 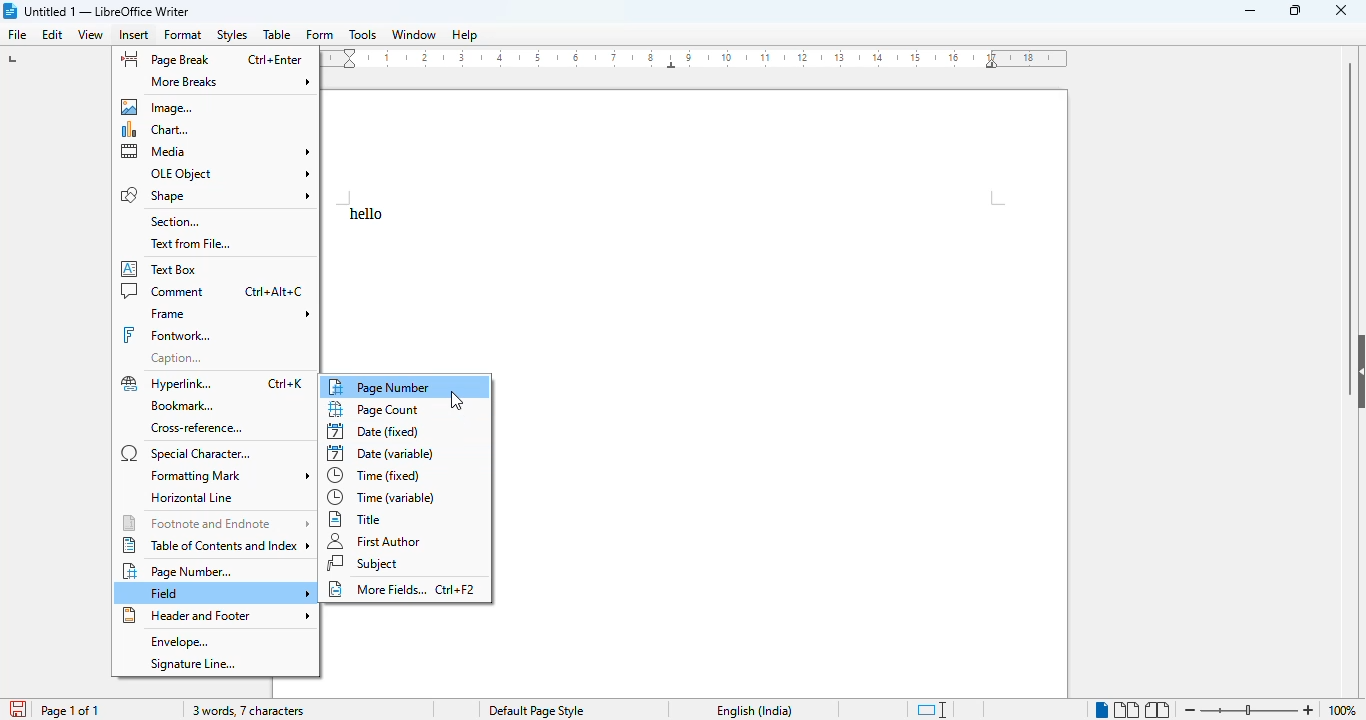 What do you see at coordinates (536, 710) in the screenshot?
I see `page style` at bounding box center [536, 710].